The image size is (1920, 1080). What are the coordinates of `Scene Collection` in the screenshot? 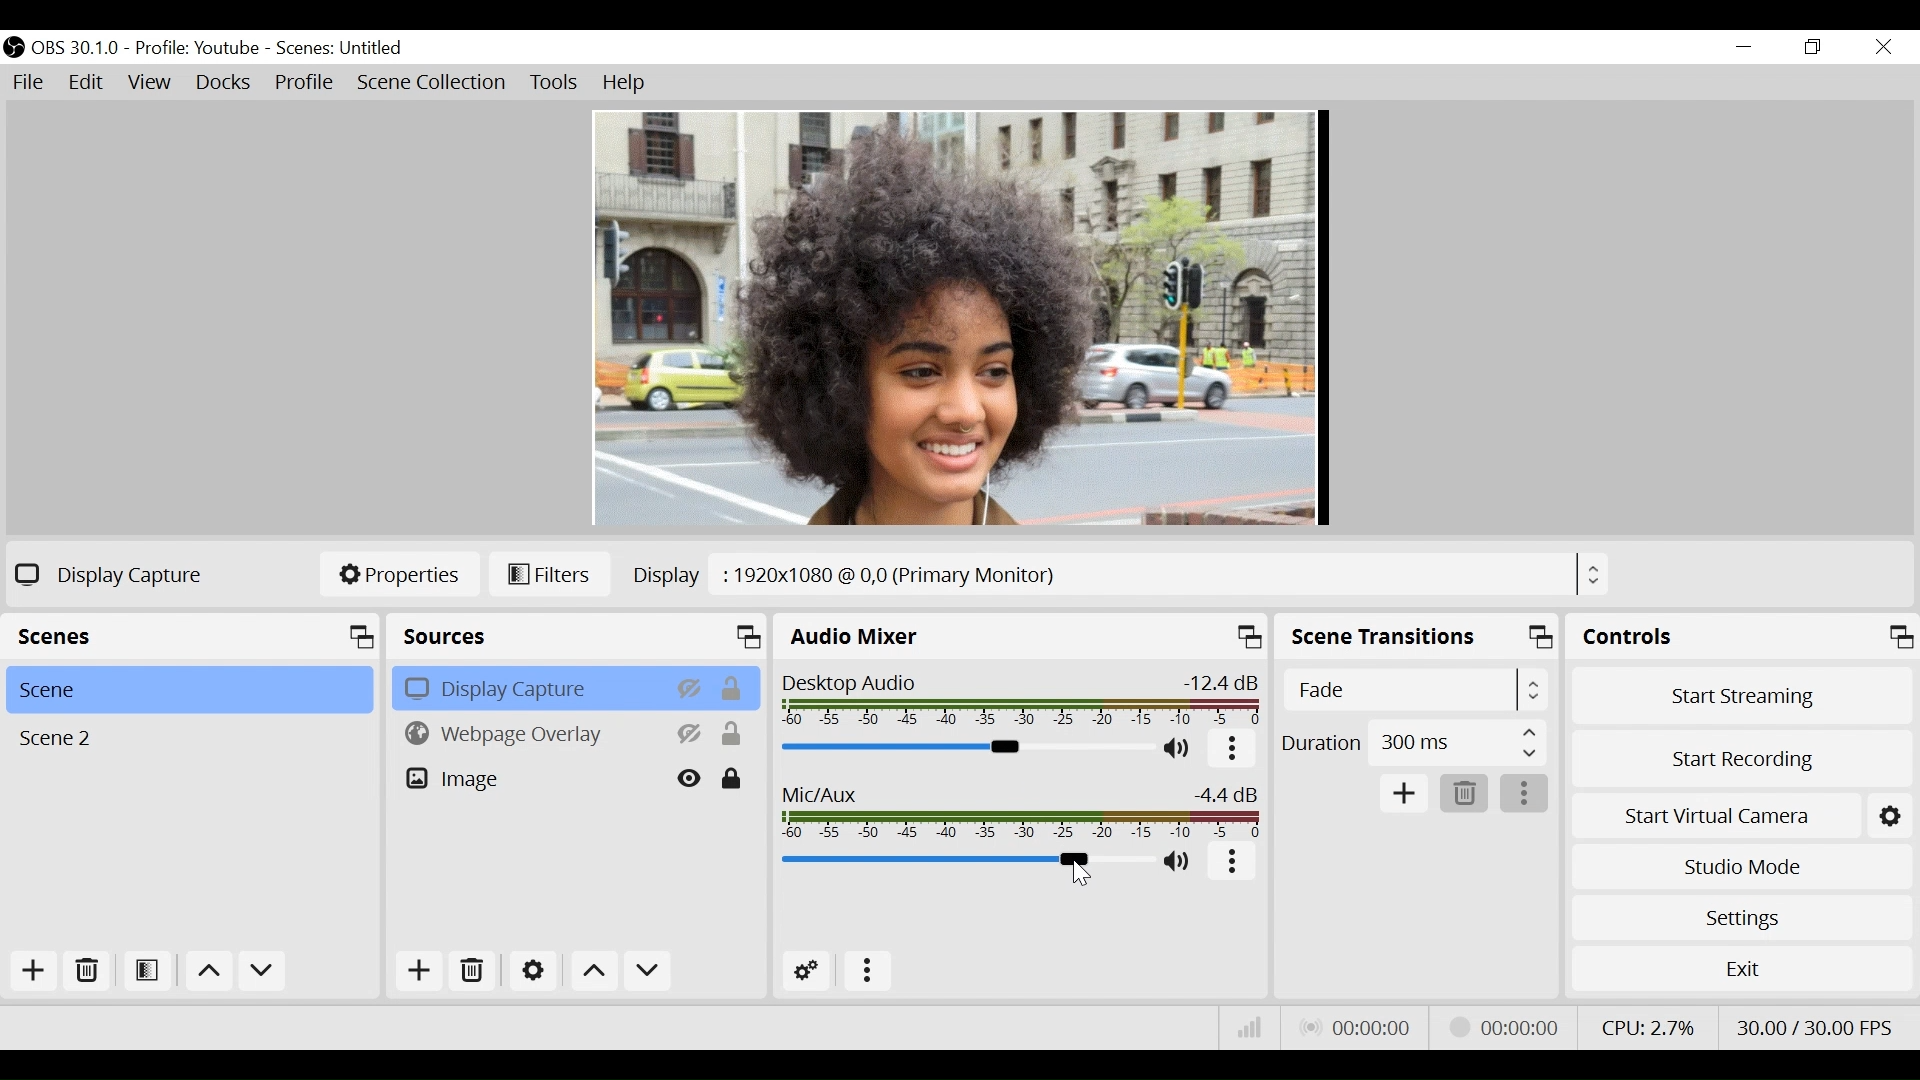 It's located at (431, 81).